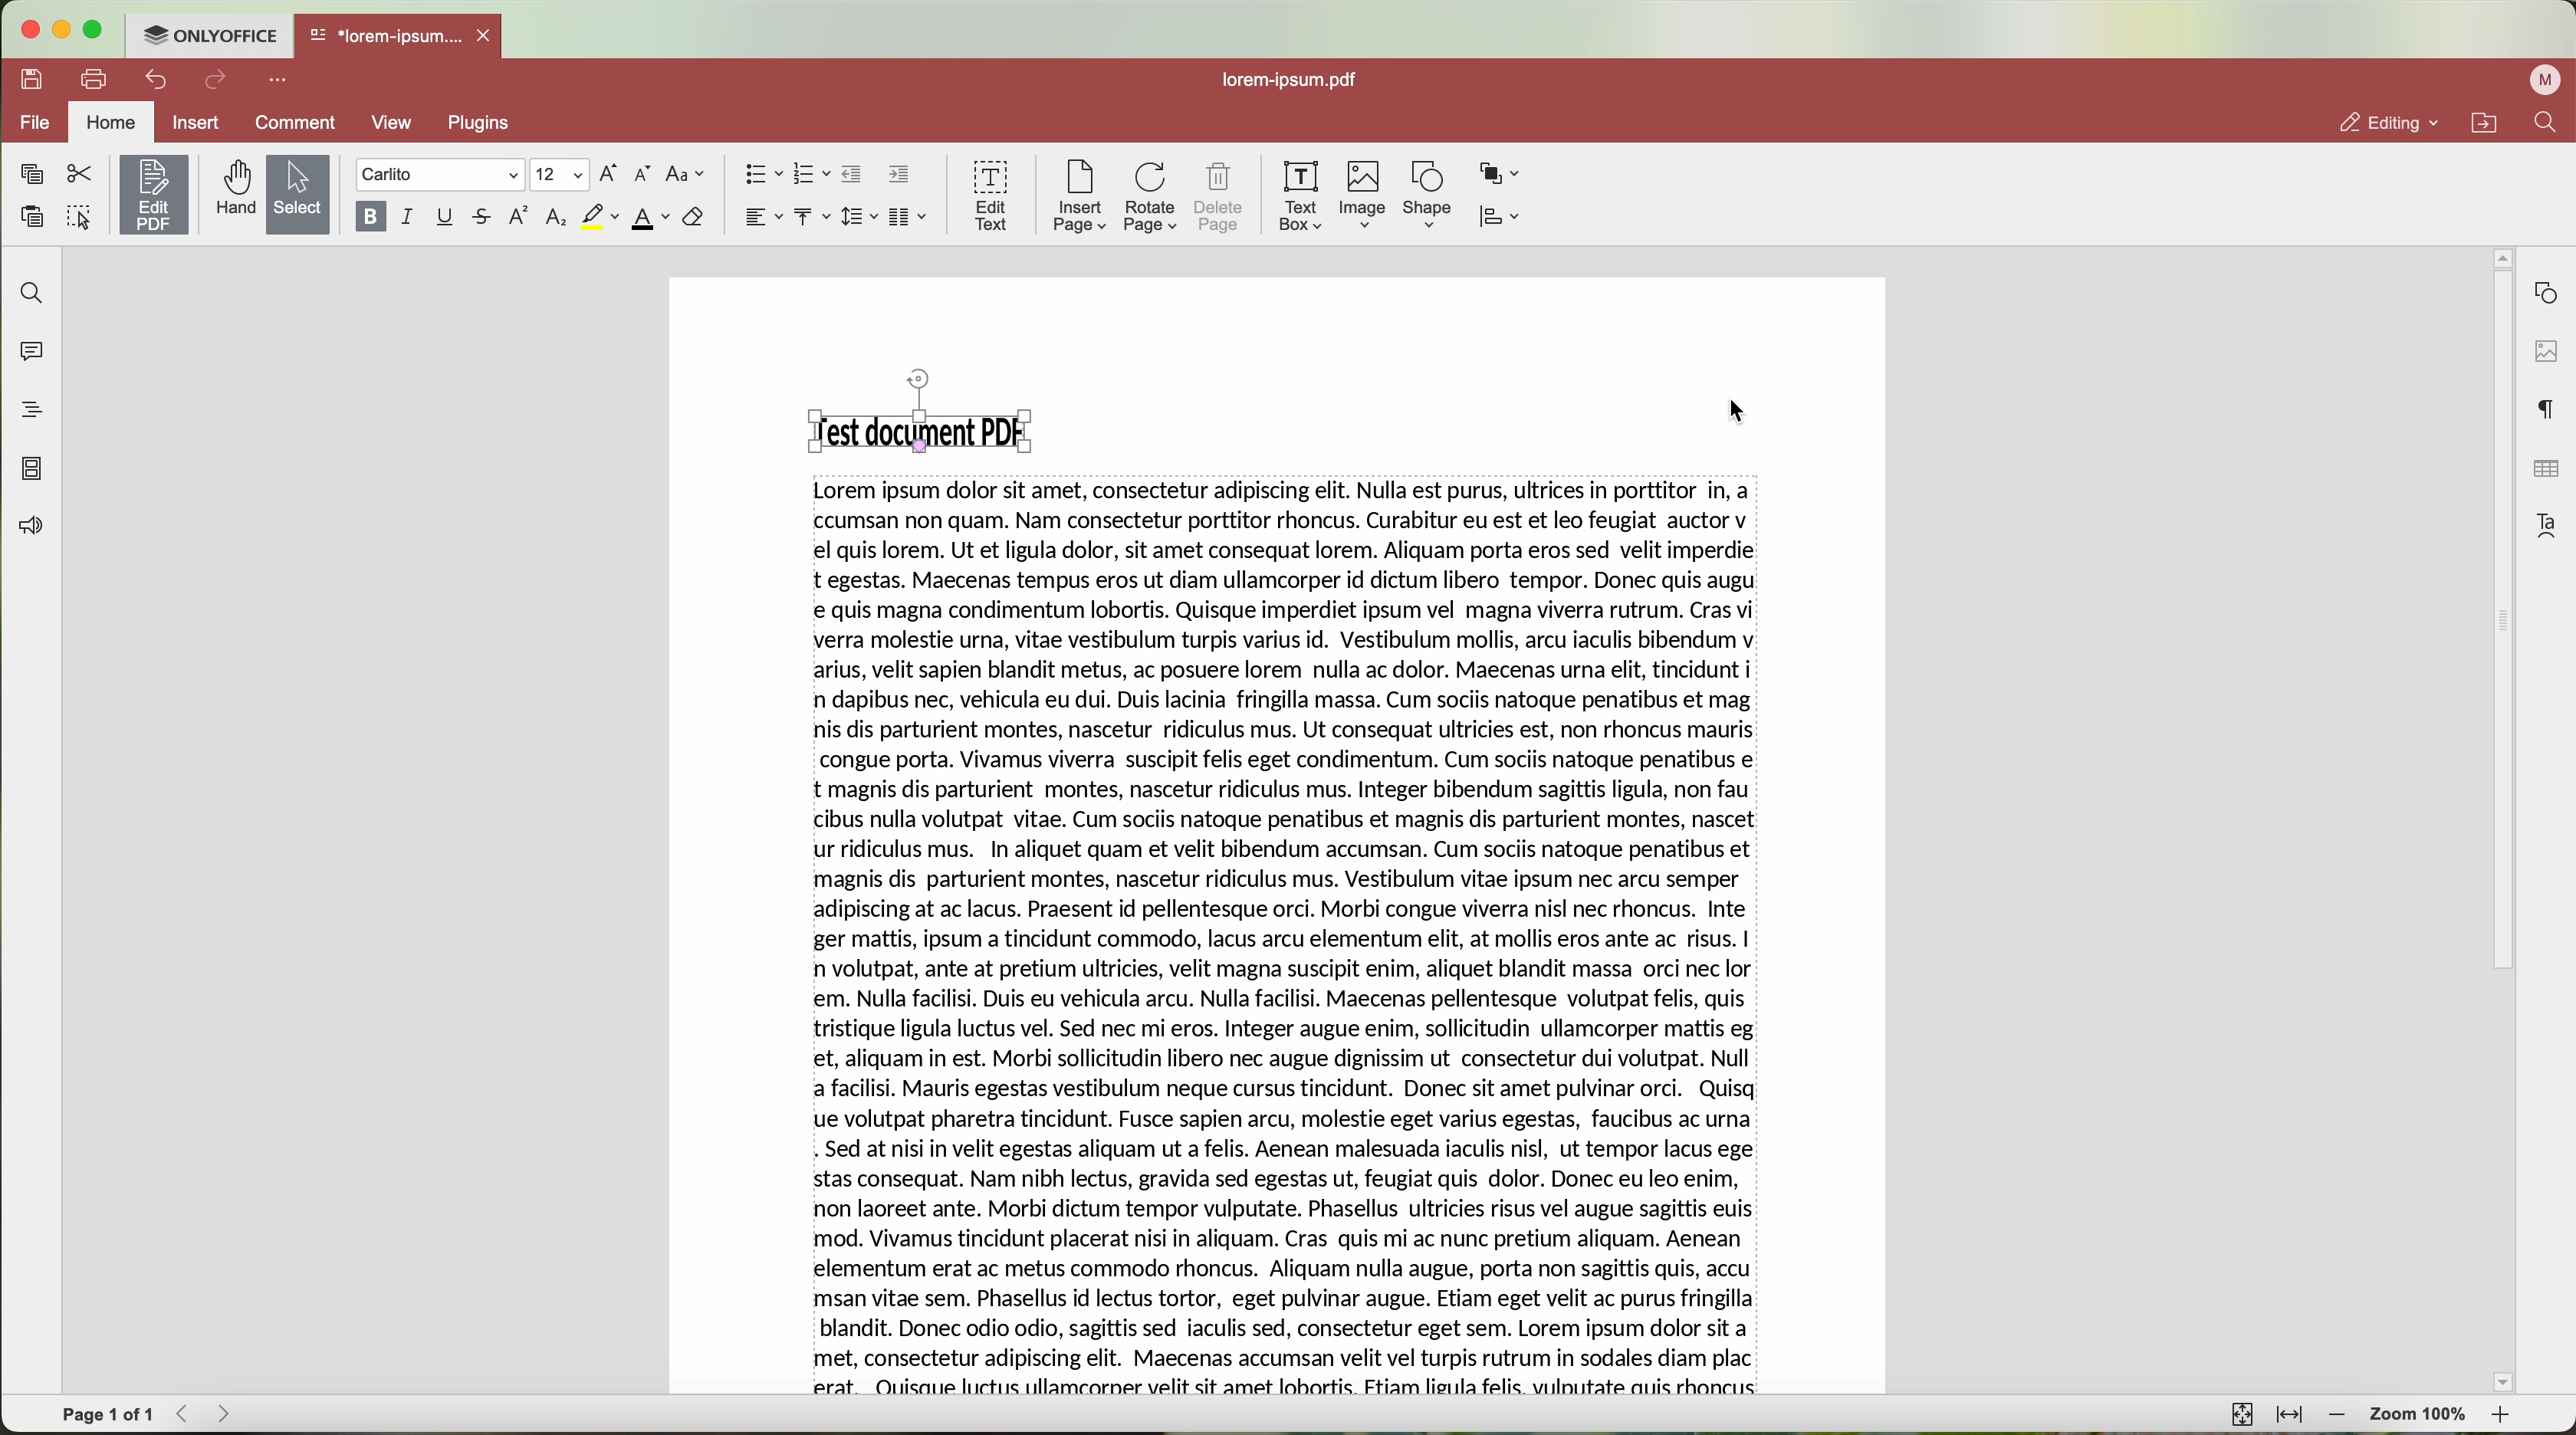 The width and height of the screenshot is (2576, 1435). Describe the element at coordinates (1726, 412) in the screenshot. I see `cursor` at that location.